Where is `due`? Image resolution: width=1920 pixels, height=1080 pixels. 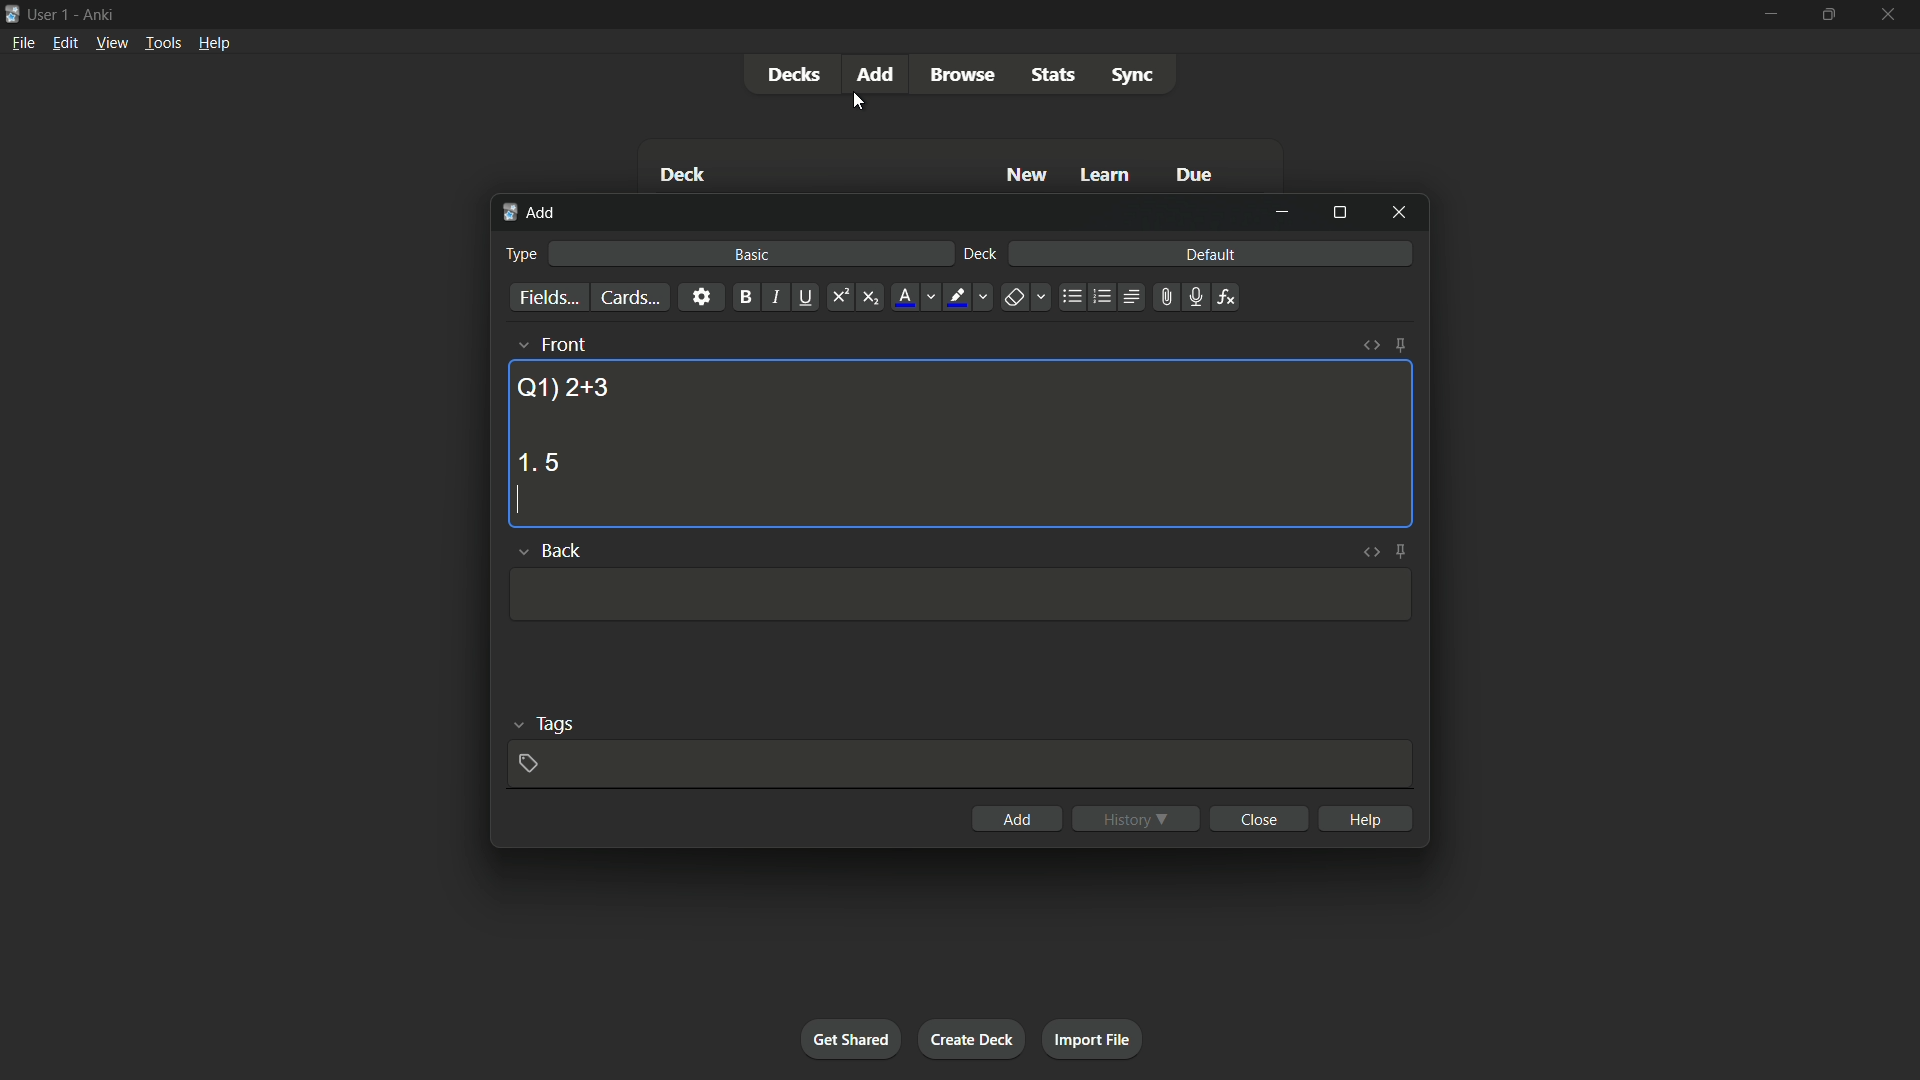
due is located at coordinates (1195, 177).